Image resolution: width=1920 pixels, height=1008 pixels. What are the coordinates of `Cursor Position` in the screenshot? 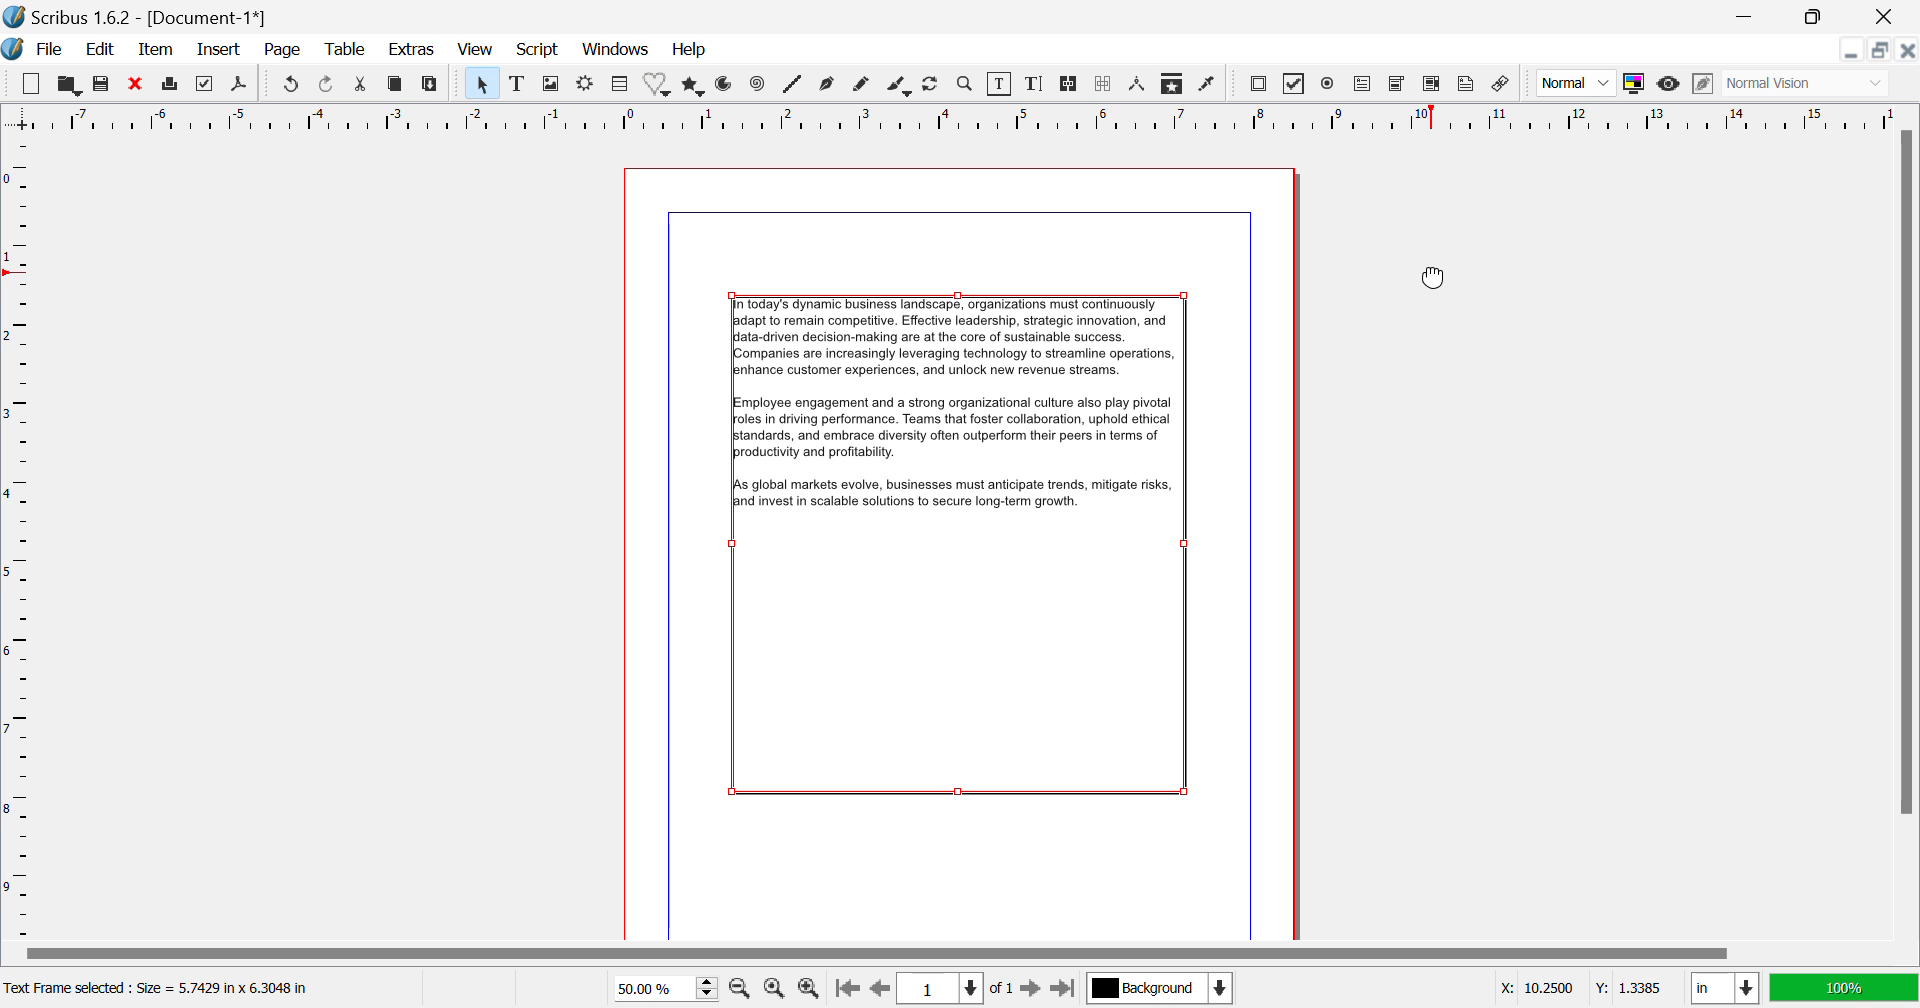 It's located at (1585, 989).